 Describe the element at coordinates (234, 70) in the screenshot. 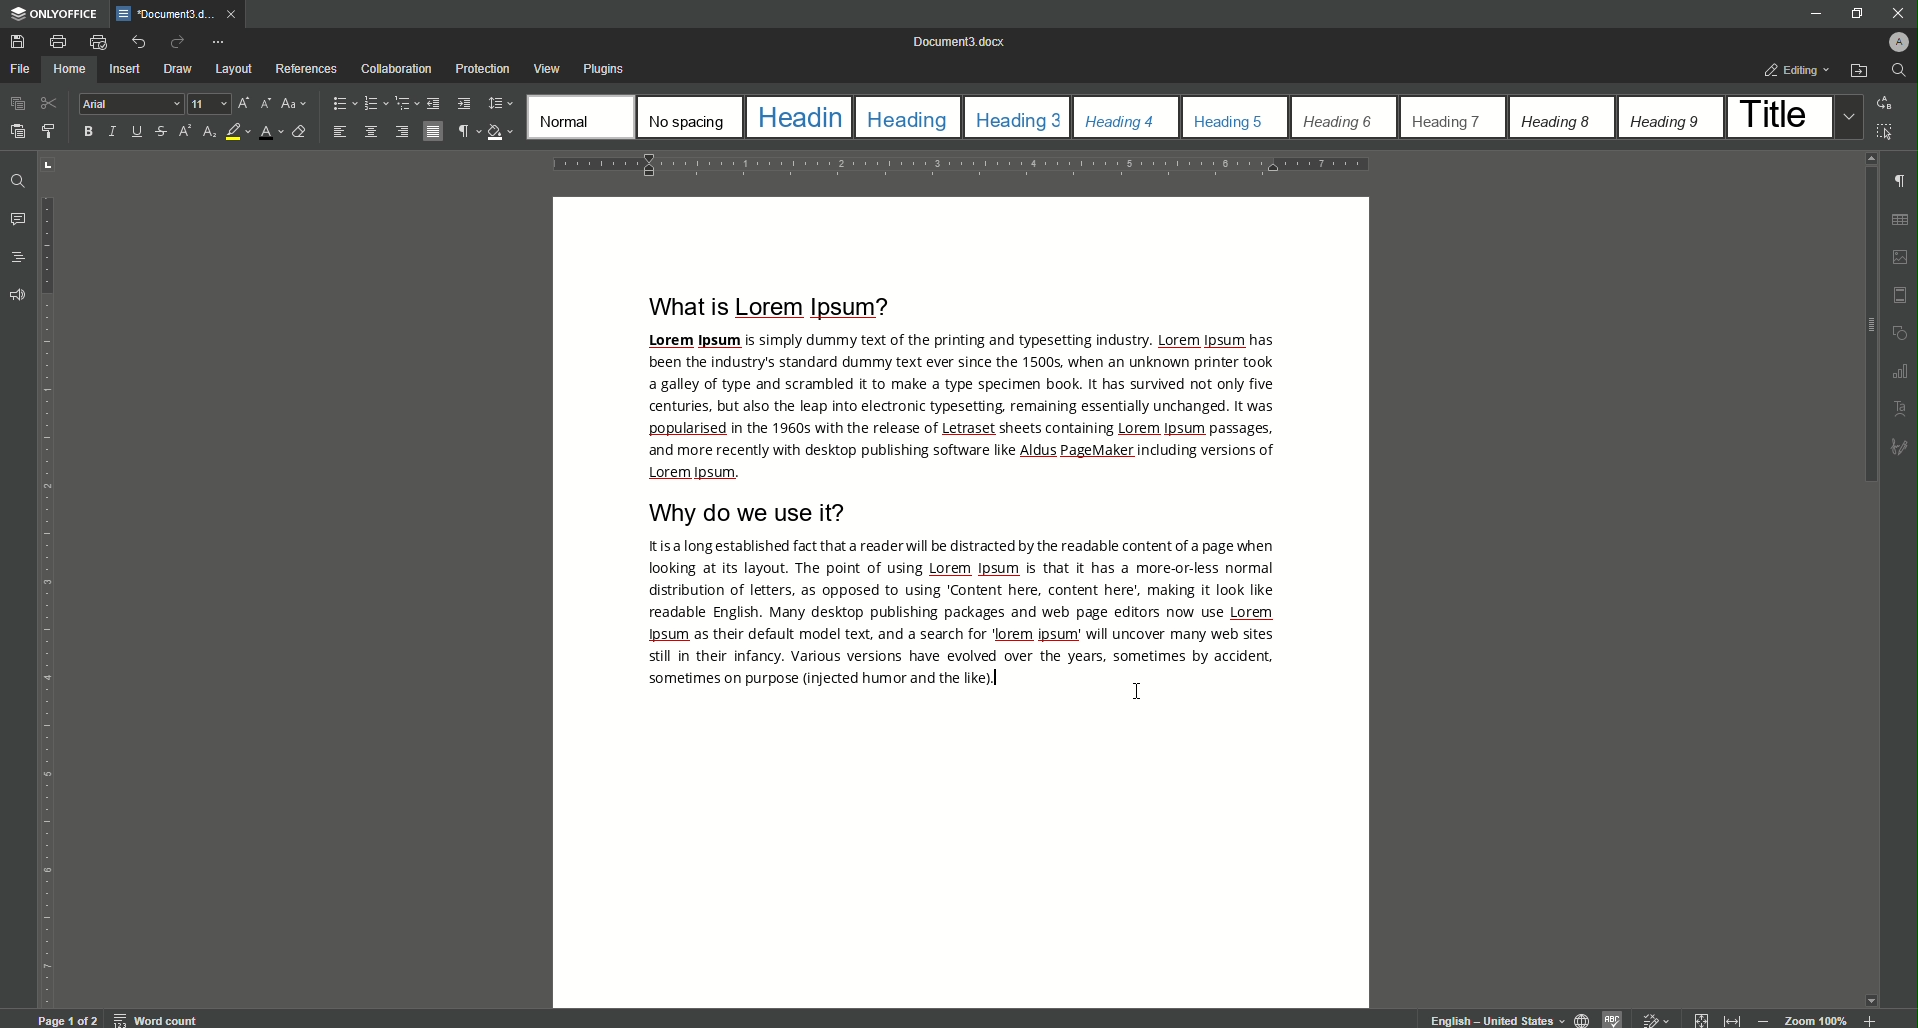

I see `Layout` at that location.